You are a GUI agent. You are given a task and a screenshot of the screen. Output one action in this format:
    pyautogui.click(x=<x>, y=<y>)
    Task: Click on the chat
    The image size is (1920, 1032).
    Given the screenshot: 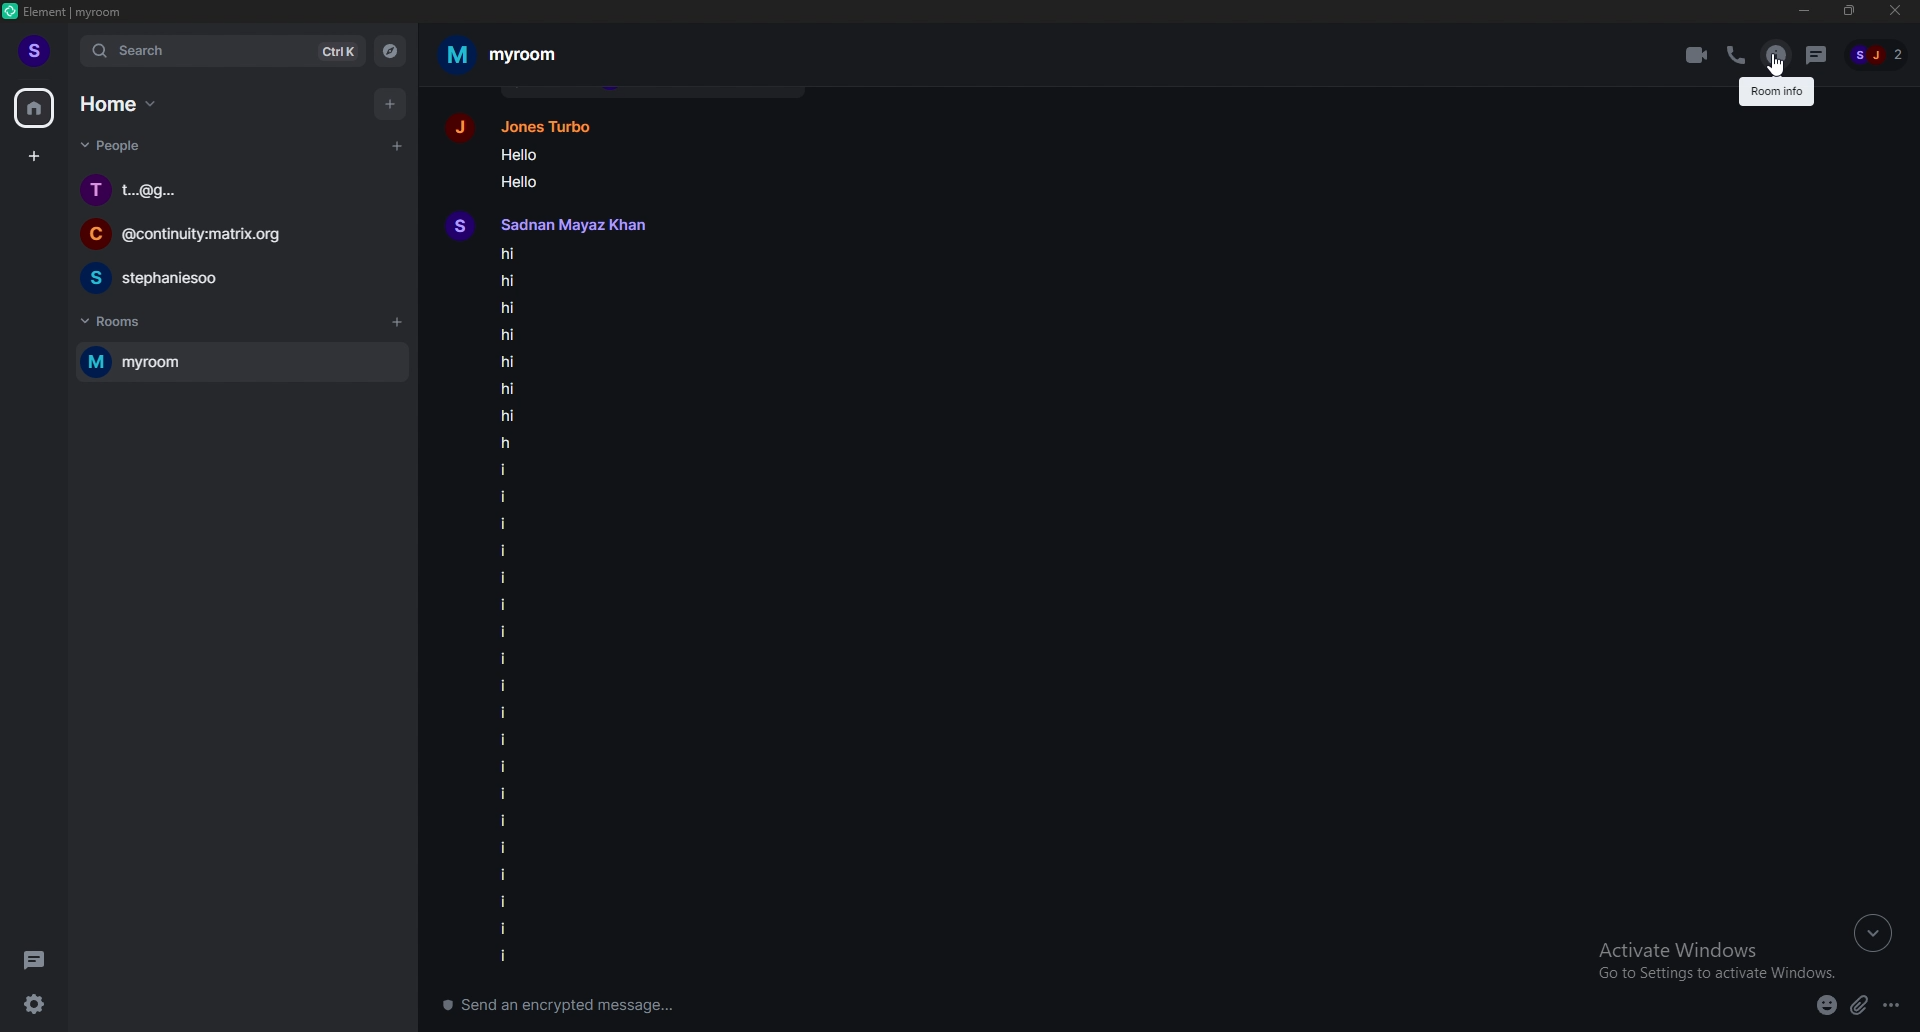 What is the action you would take?
    pyautogui.click(x=237, y=235)
    